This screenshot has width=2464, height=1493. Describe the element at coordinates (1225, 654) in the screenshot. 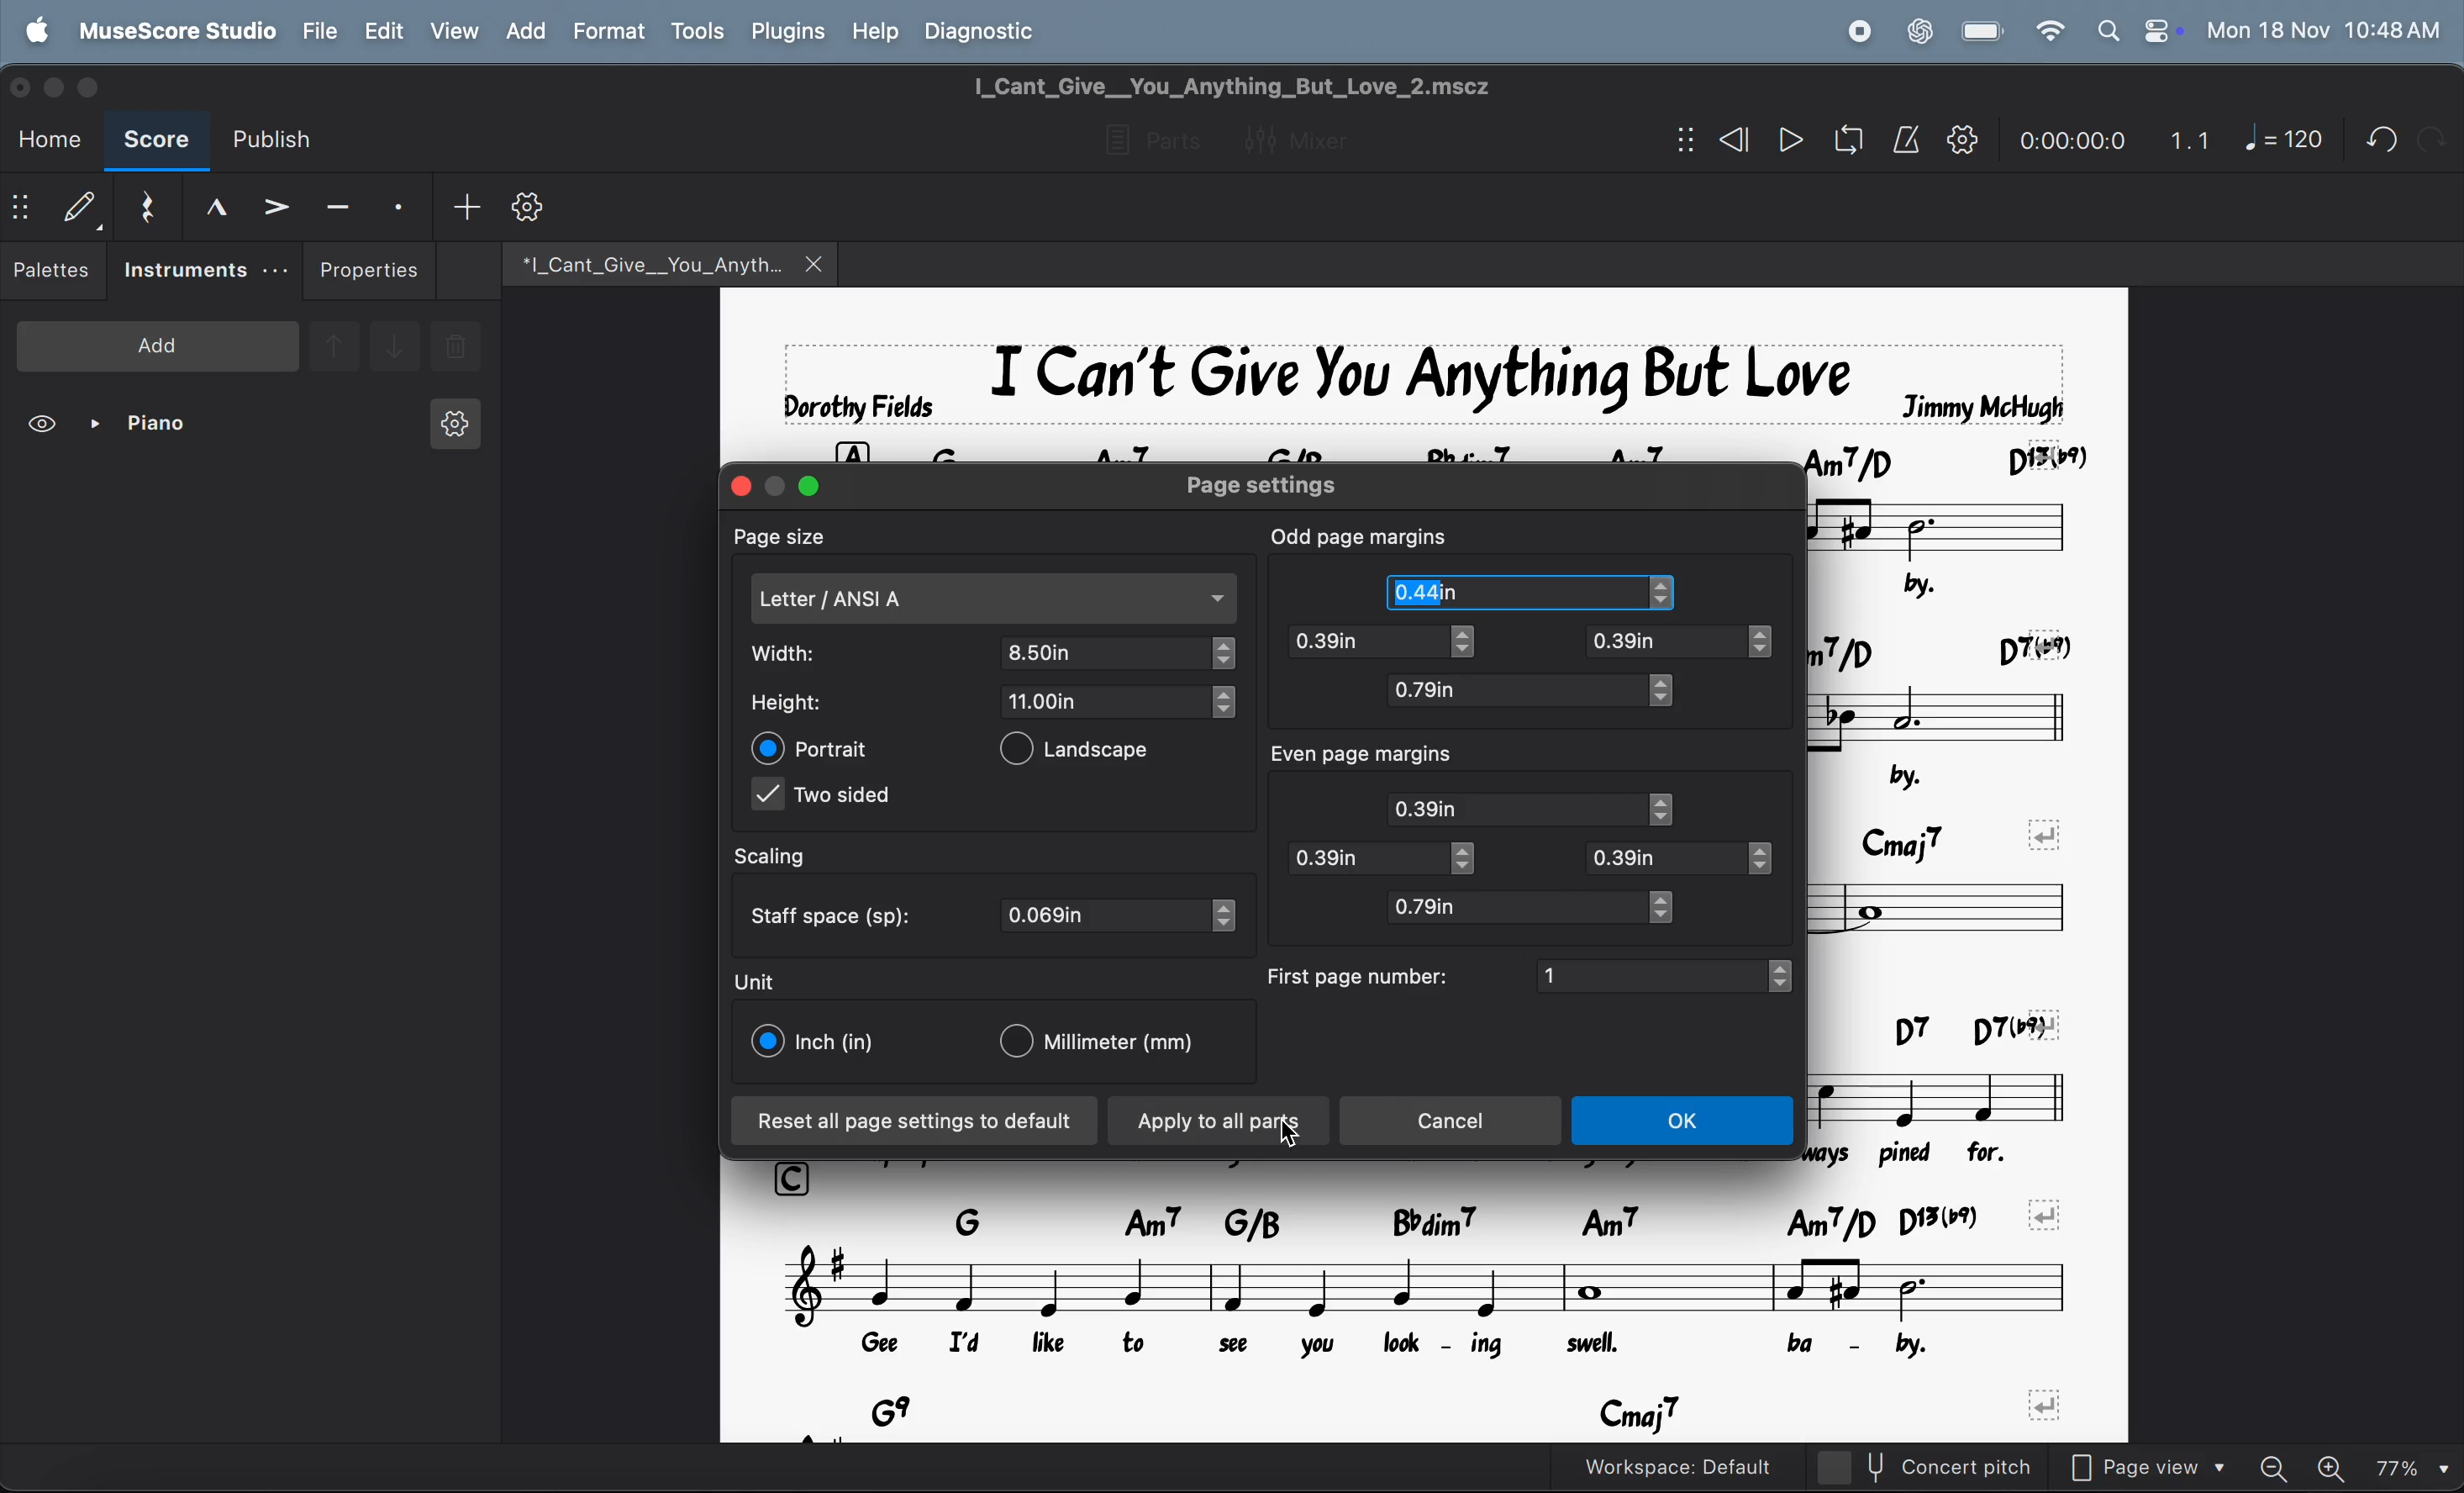

I see `toggle` at that location.